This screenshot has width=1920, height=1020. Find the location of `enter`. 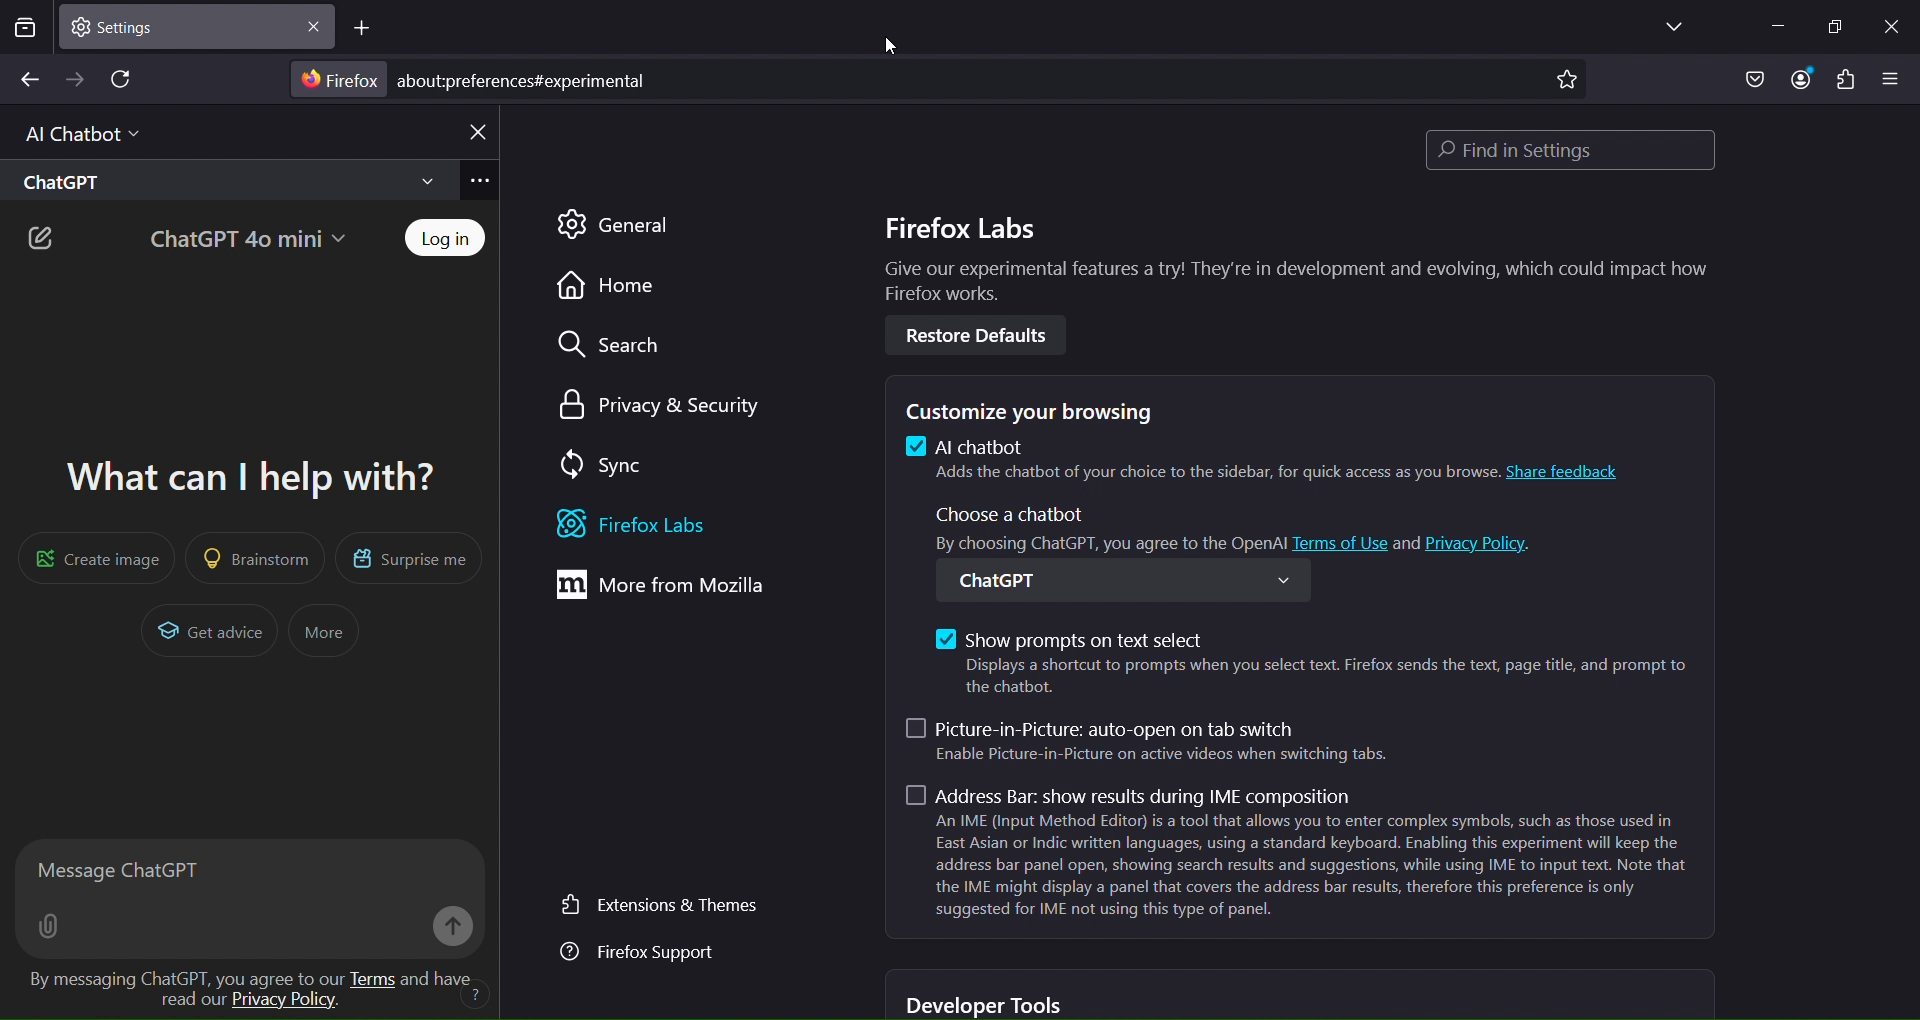

enter is located at coordinates (448, 927).